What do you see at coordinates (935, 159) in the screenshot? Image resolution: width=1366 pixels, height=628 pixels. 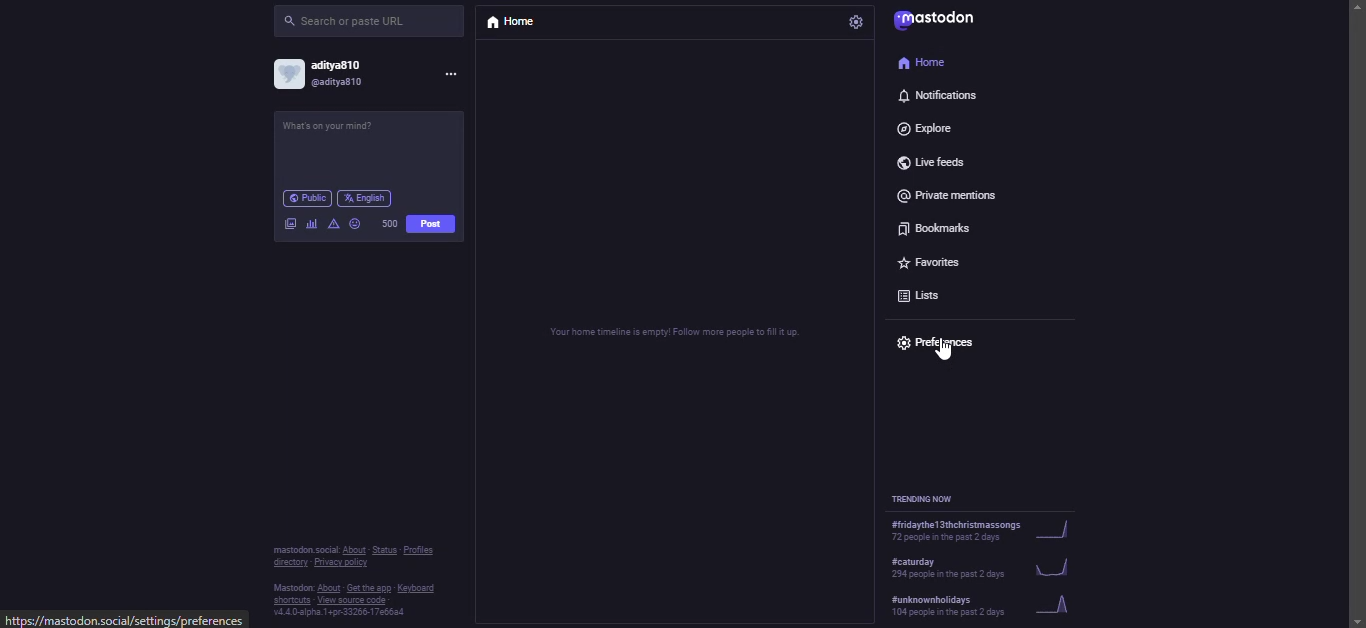 I see `live feeds` at bounding box center [935, 159].